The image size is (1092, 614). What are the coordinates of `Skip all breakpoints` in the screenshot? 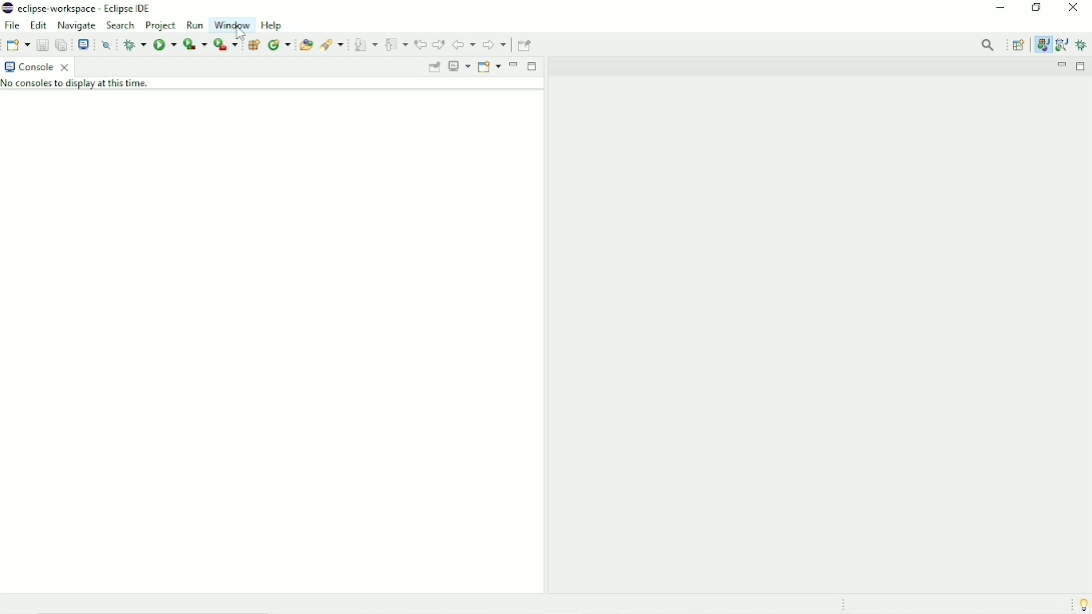 It's located at (108, 45).